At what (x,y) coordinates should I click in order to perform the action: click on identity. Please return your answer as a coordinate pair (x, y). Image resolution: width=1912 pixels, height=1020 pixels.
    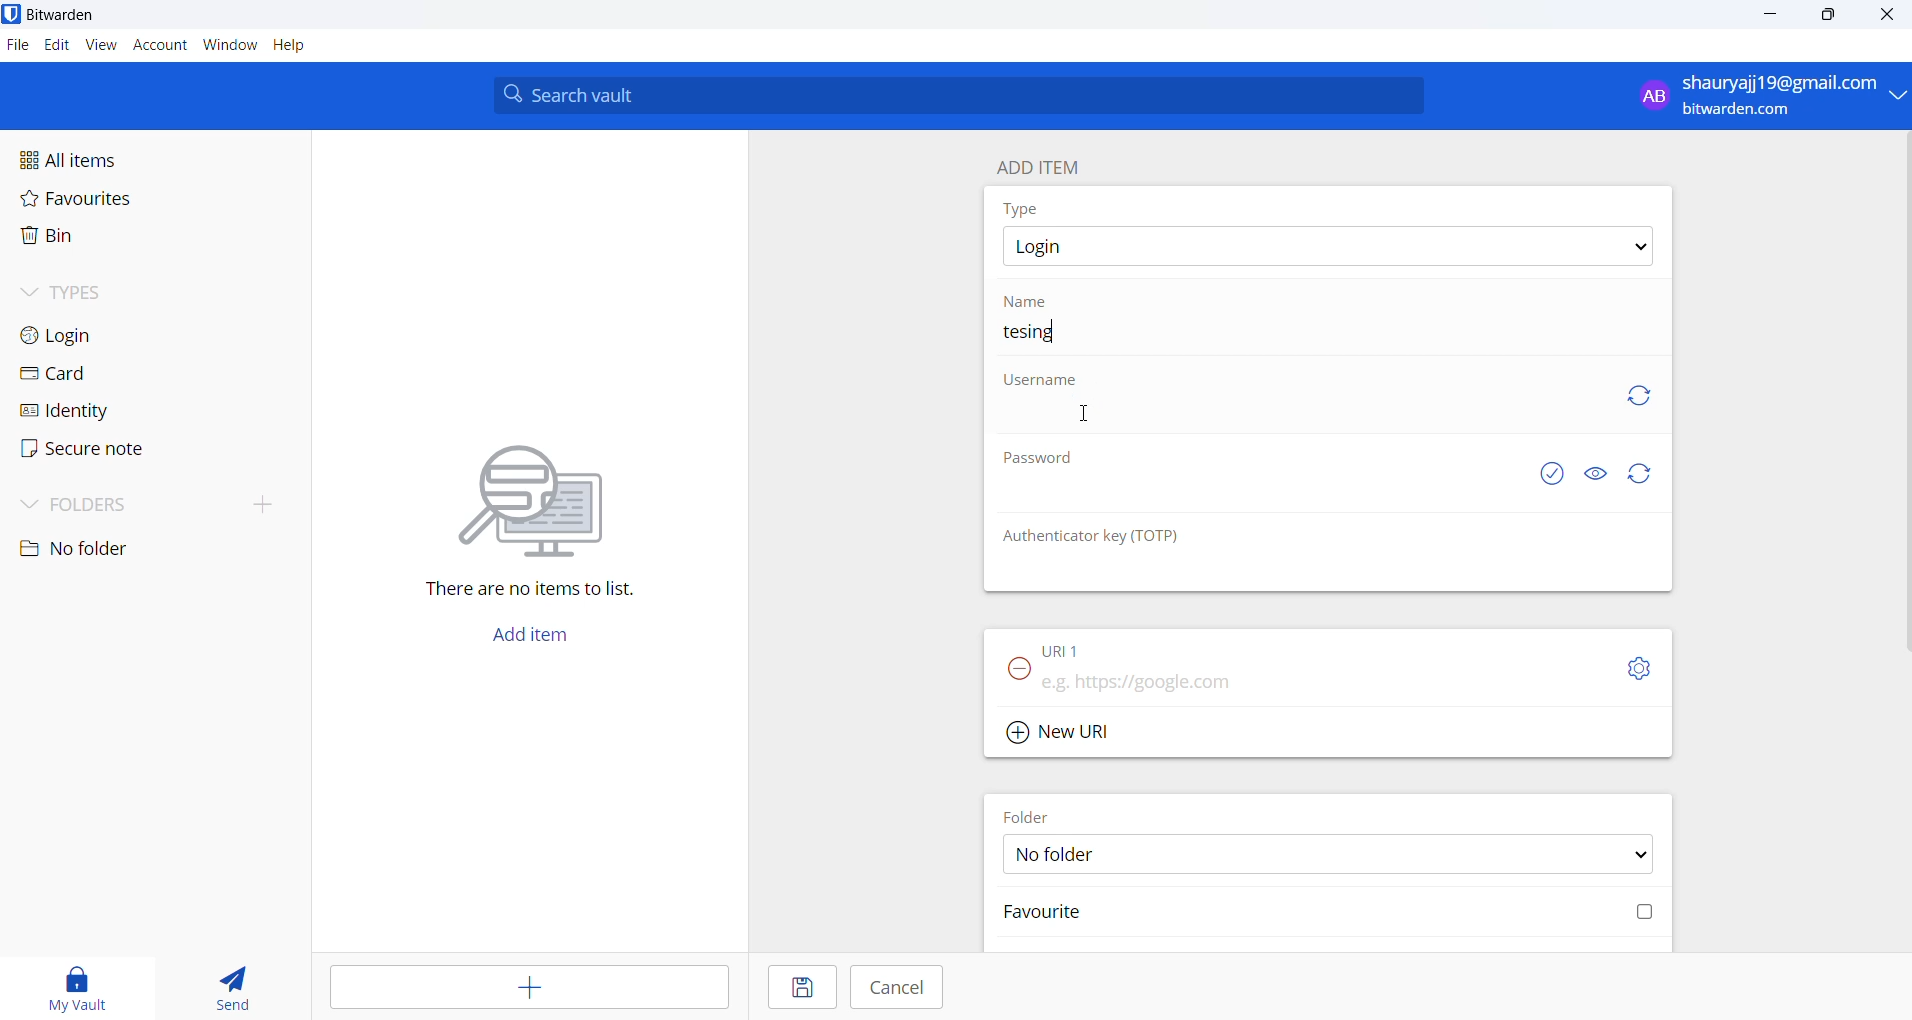
    Looking at the image, I should click on (112, 411).